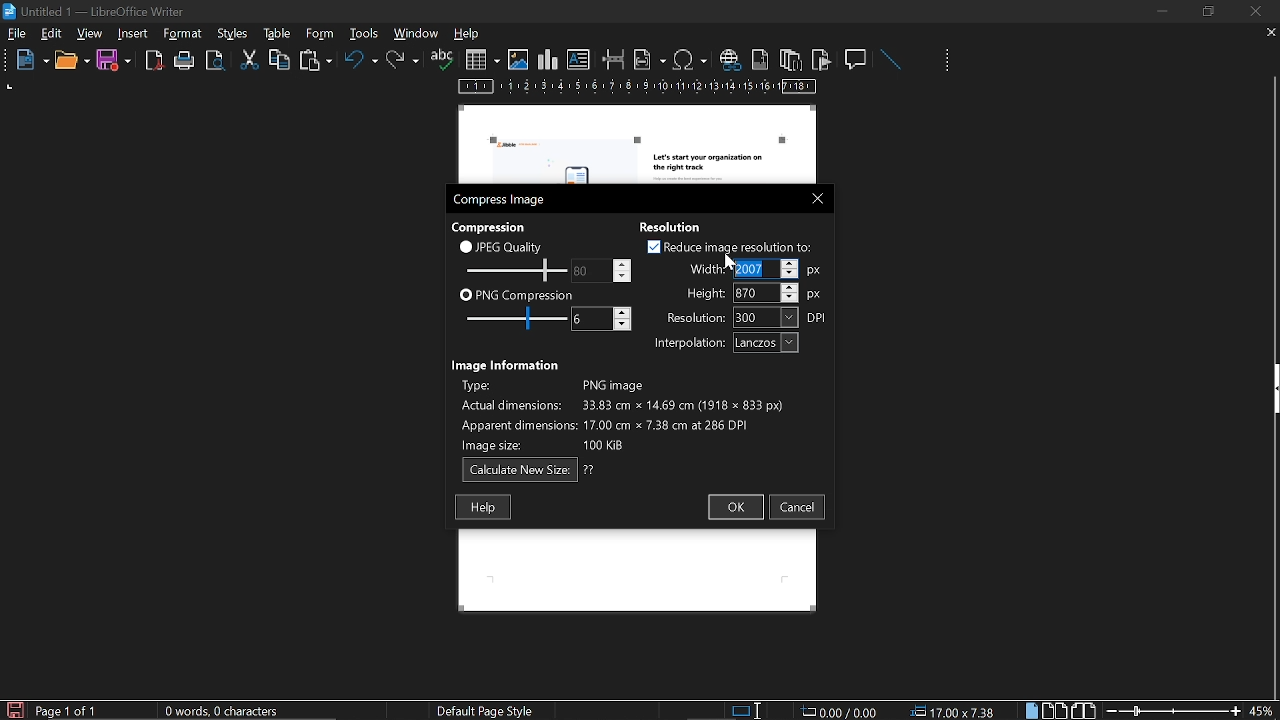  Describe the element at coordinates (726, 262) in the screenshot. I see `Cursor` at that location.